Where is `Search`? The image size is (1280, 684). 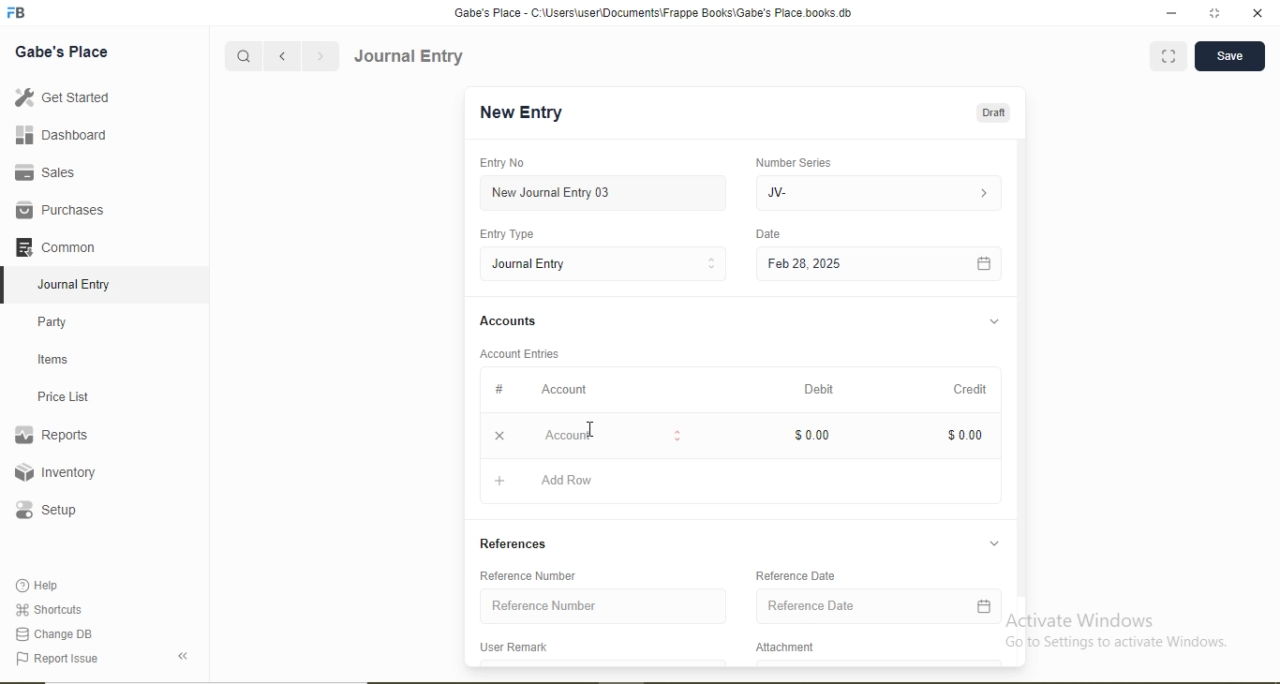
Search is located at coordinates (242, 57).